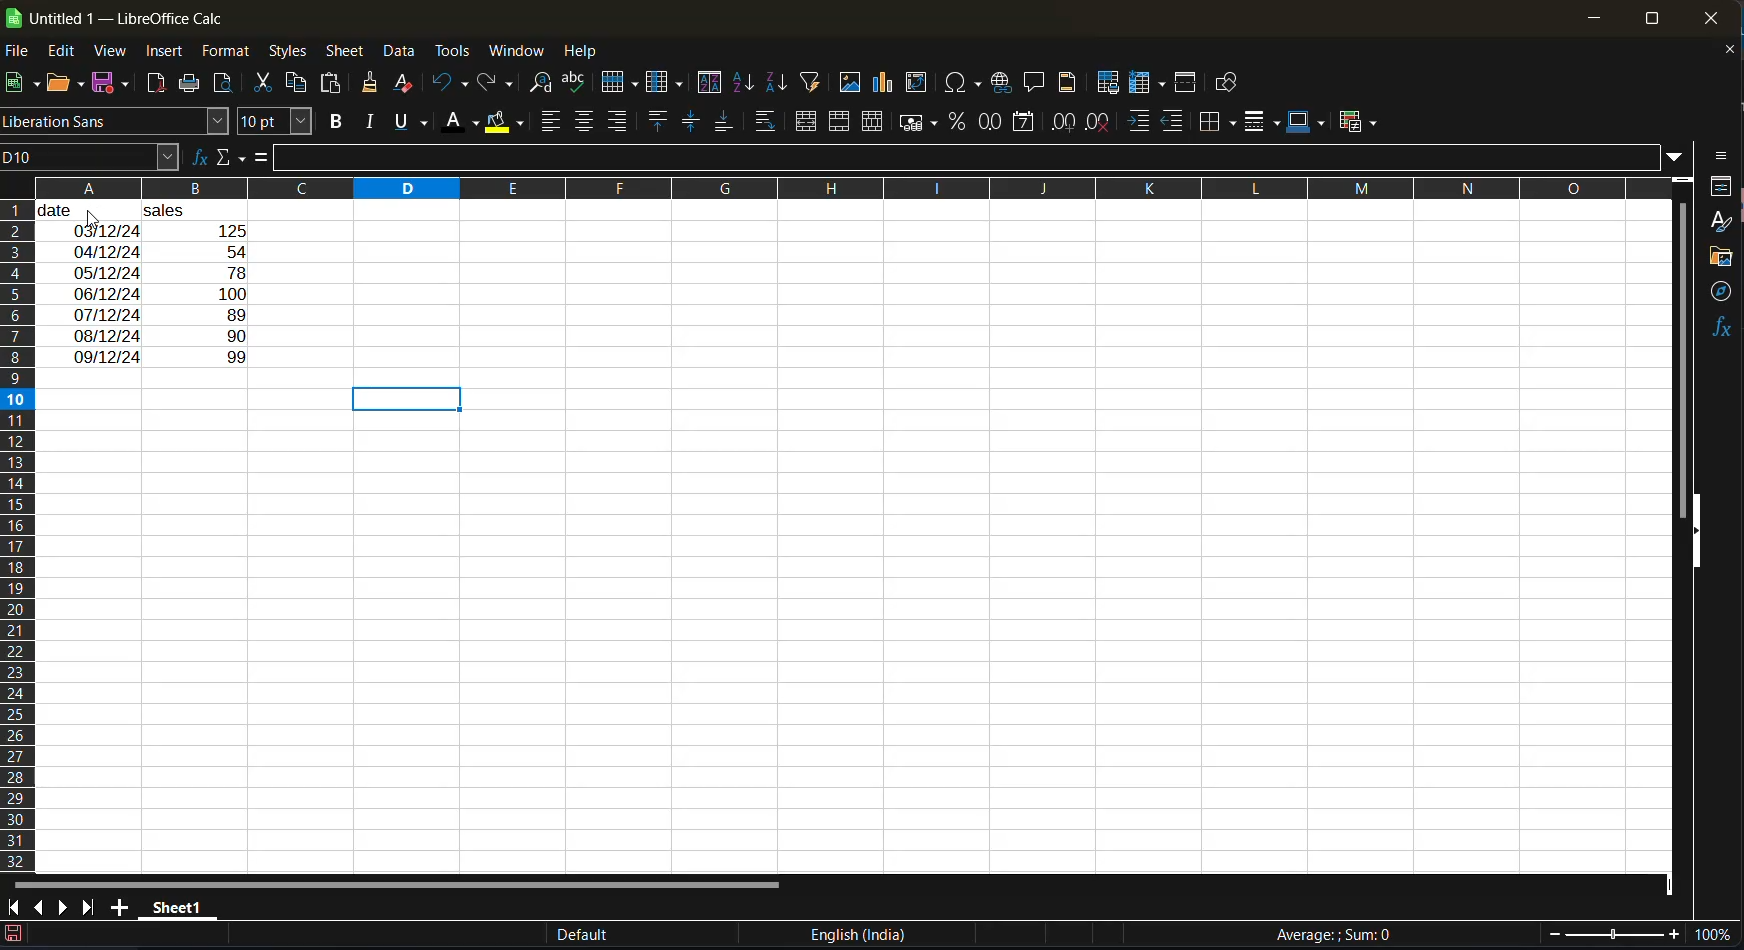  What do you see at coordinates (1683, 343) in the screenshot?
I see `vertical scroll bar` at bounding box center [1683, 343].